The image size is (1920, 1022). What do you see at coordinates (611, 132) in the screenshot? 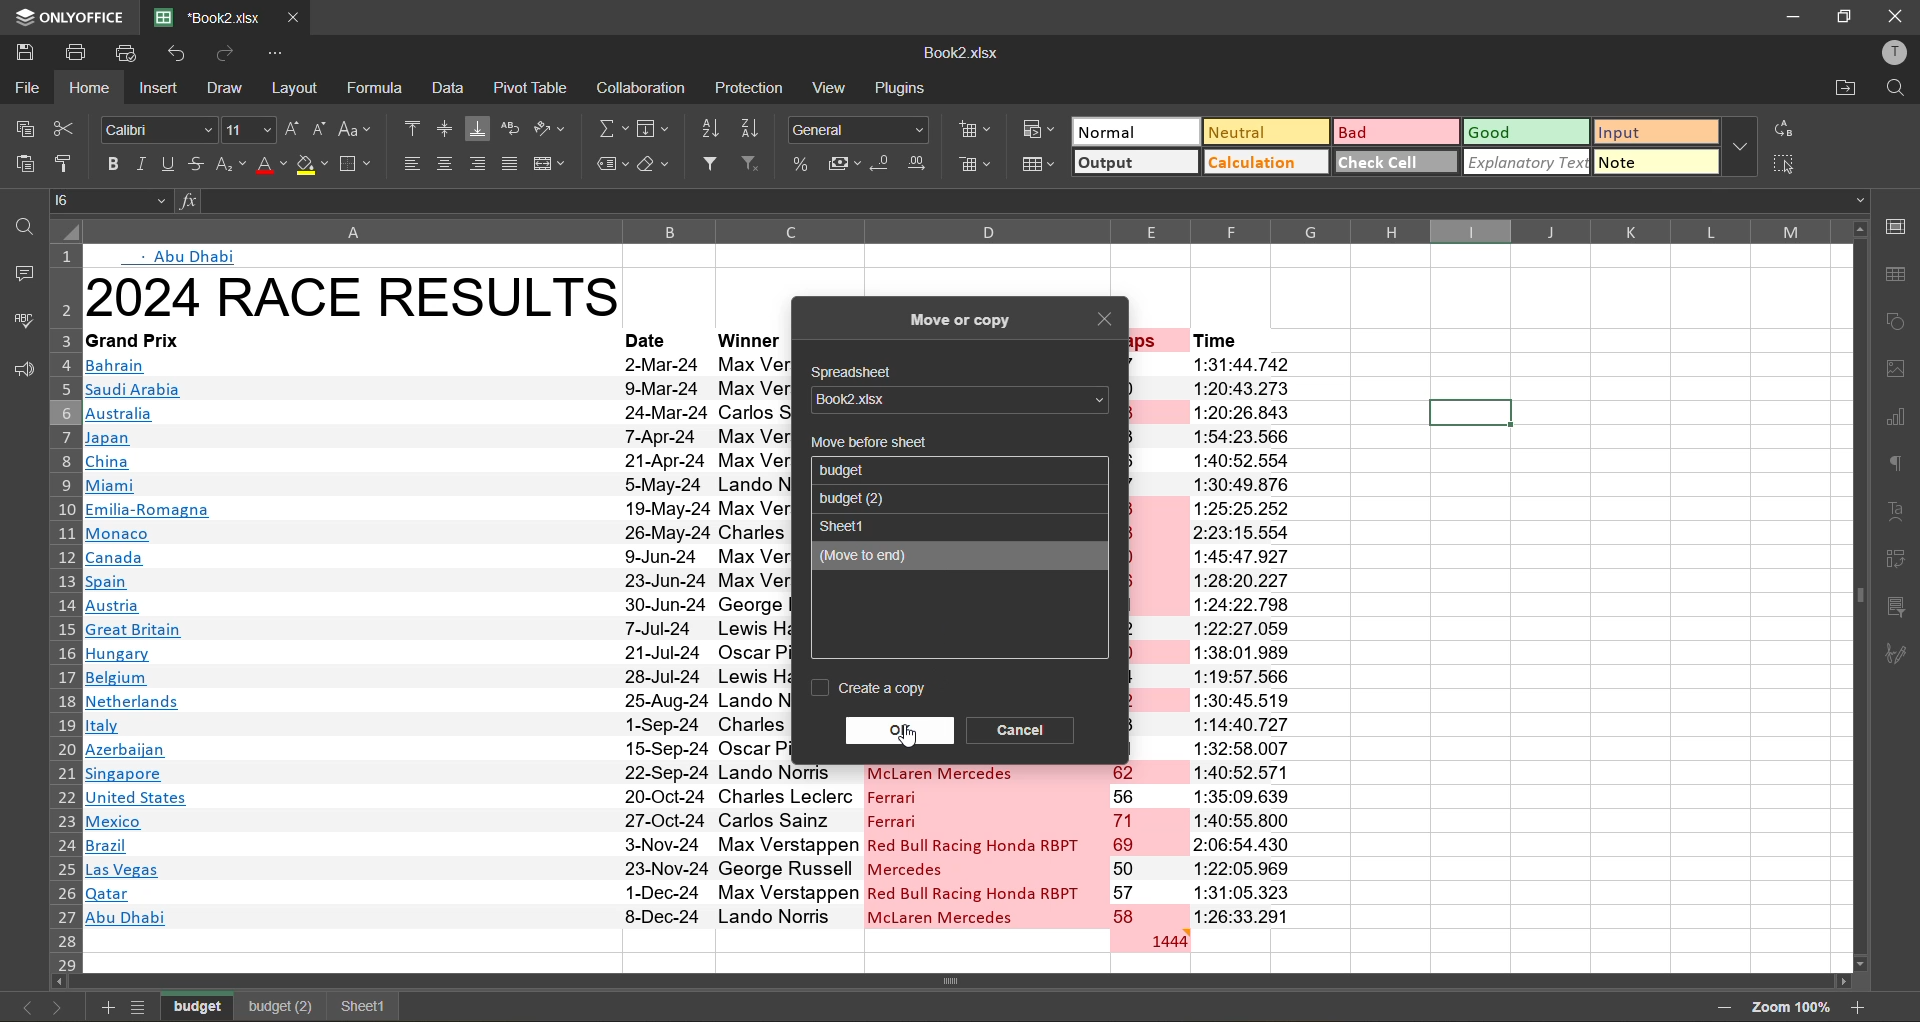
I see `summation` at bounding box center [611, 132].